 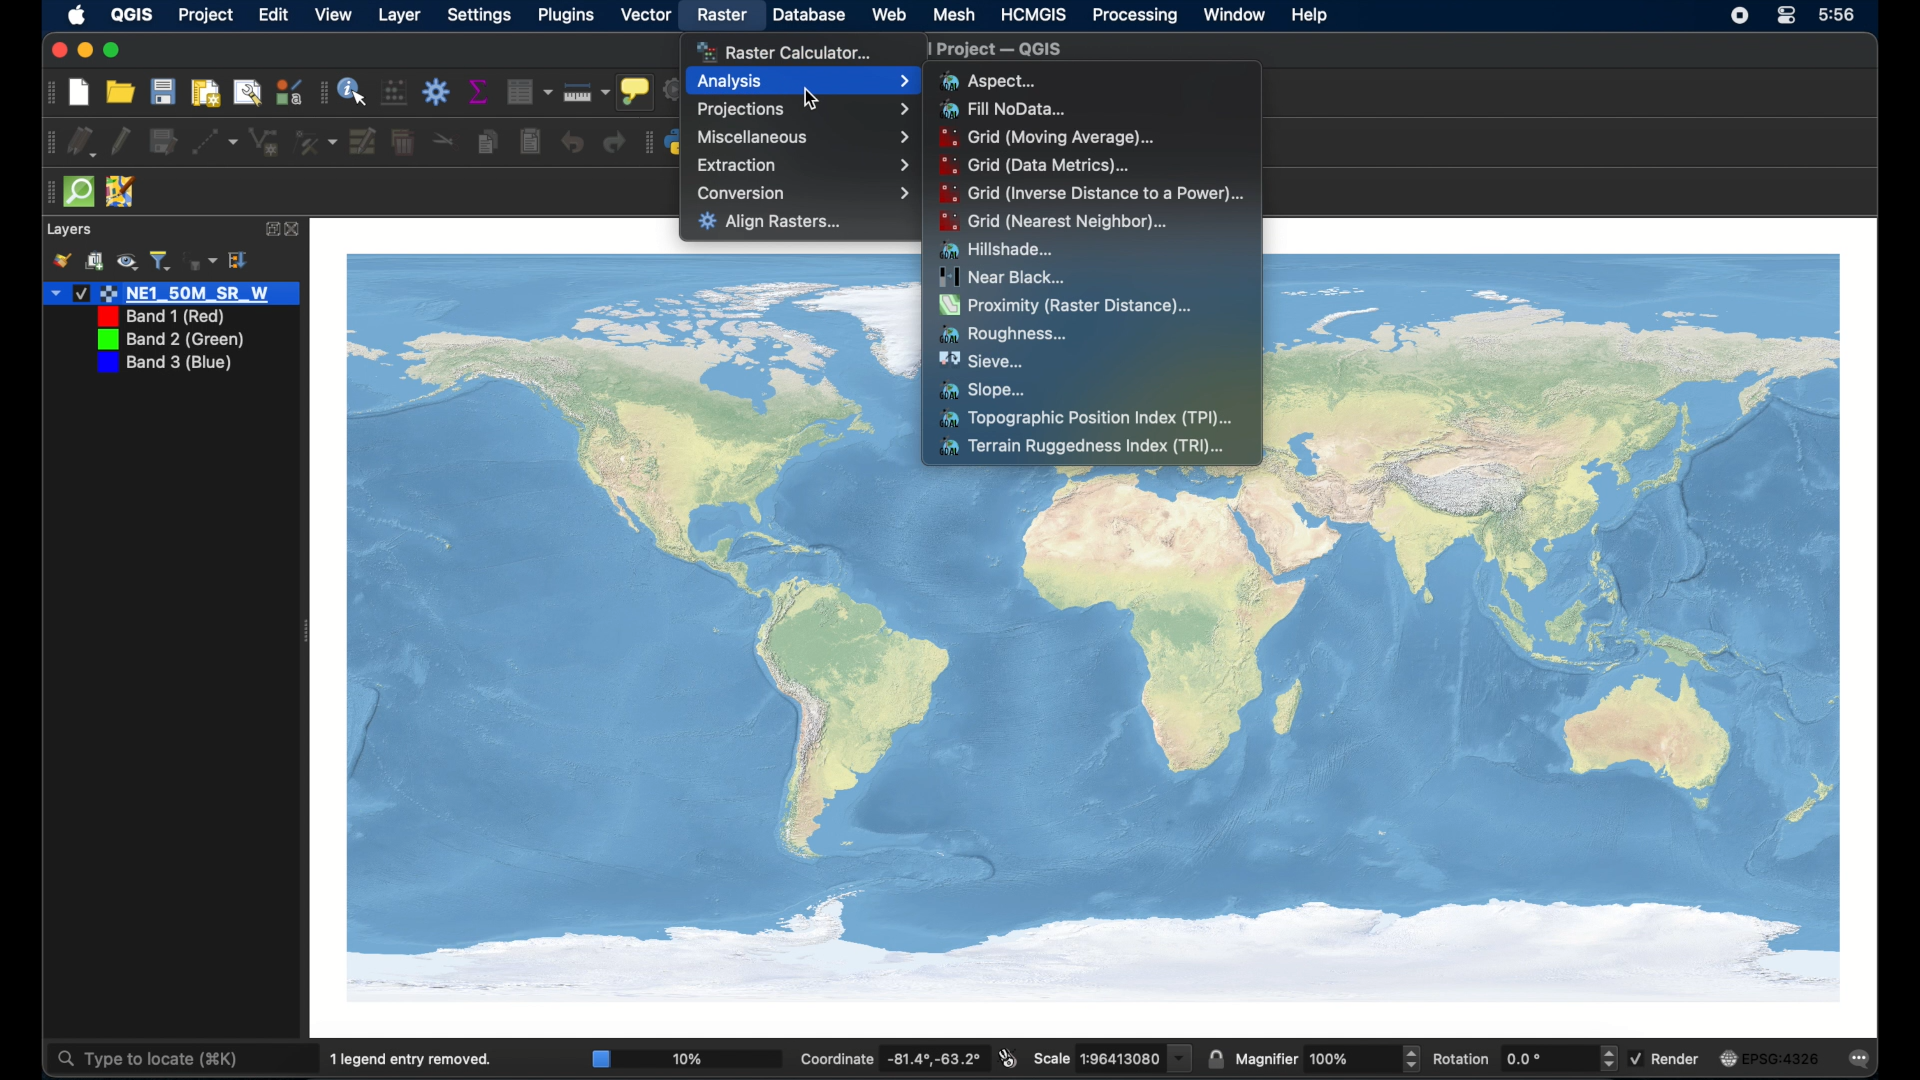 What do you see at coordinates (121, 141) in the screenshot?
I see `toggle editing` at bounding box center [121, 141].